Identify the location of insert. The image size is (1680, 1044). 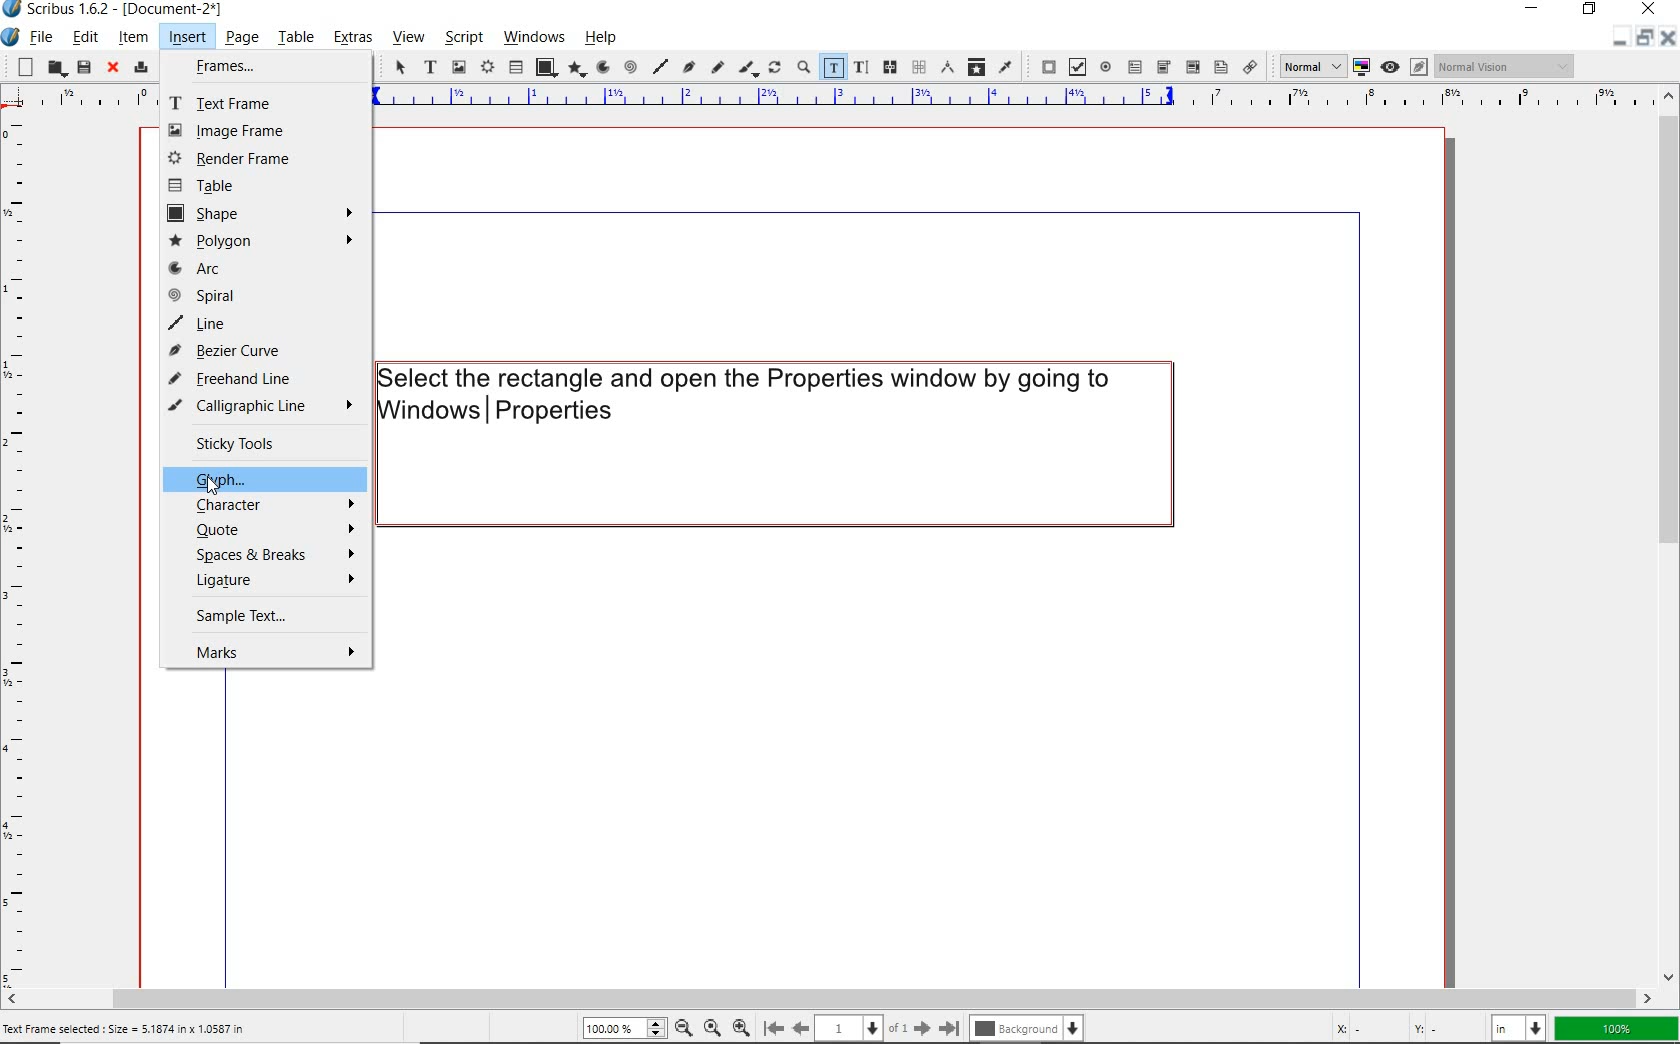
(187, 37).